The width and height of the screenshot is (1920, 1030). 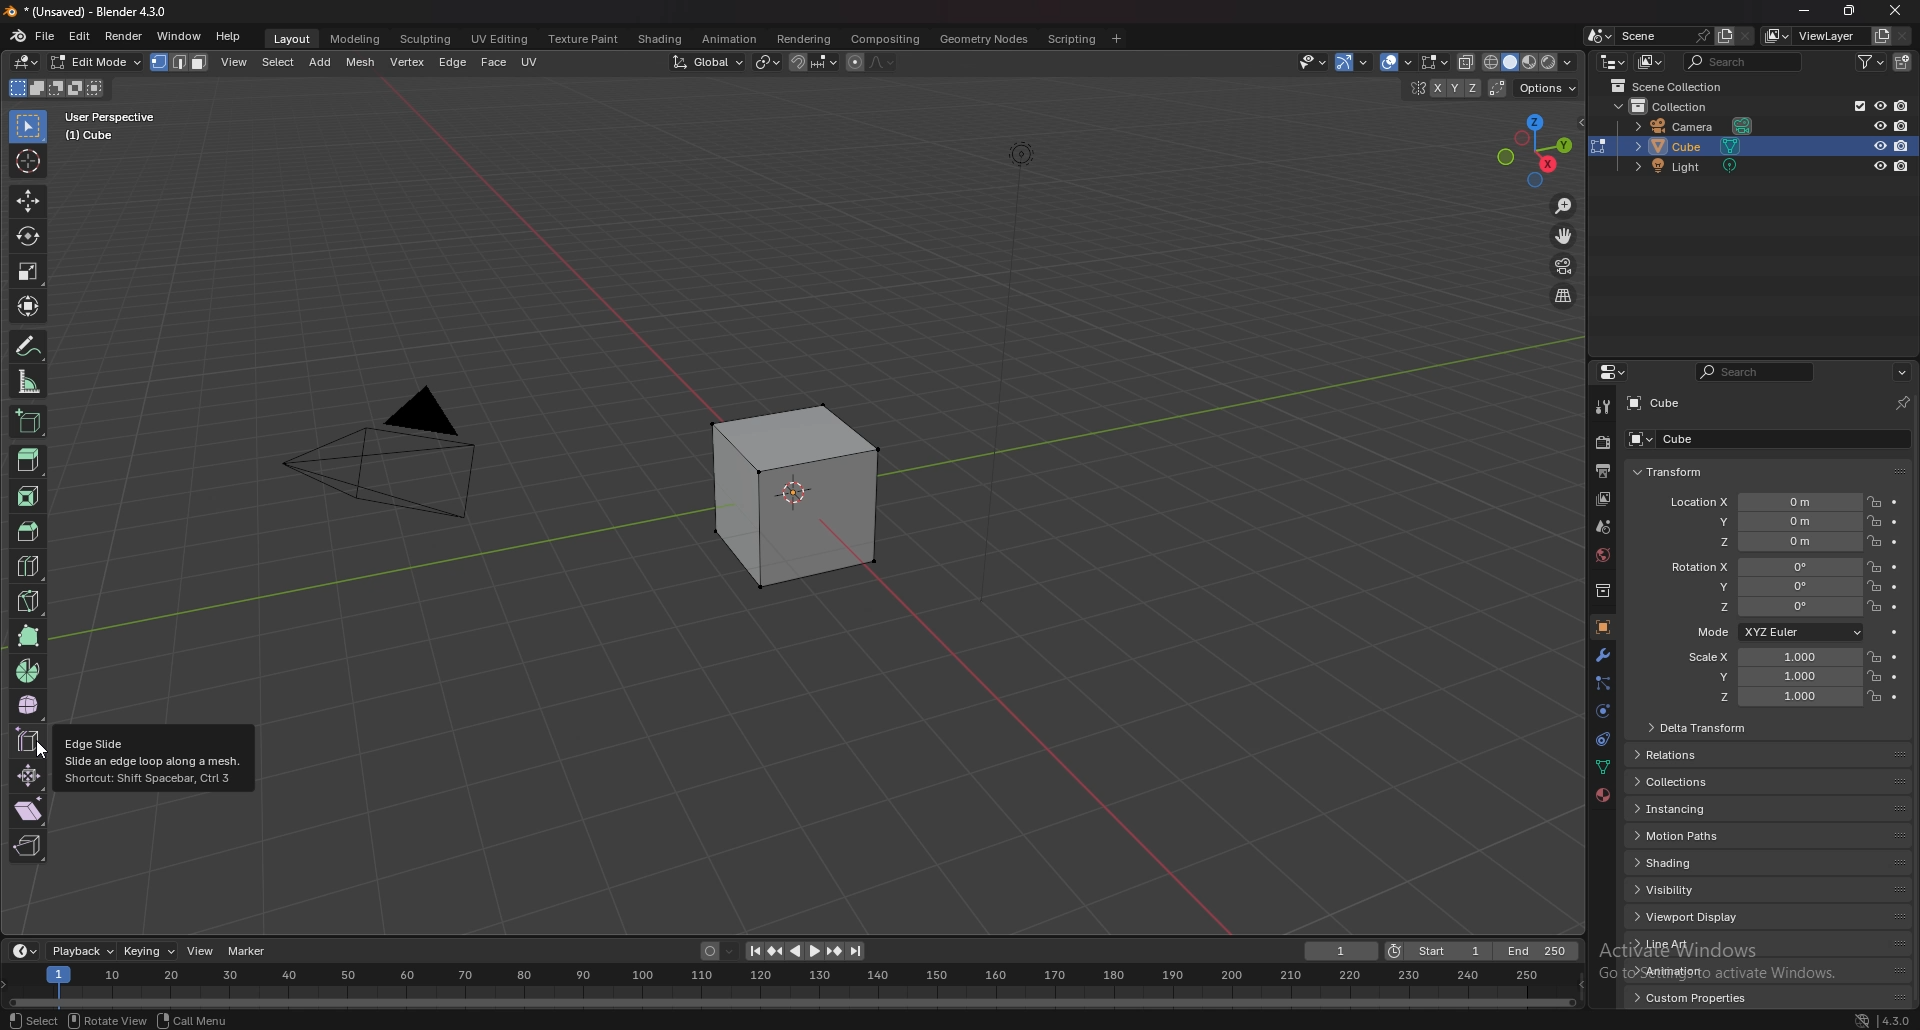 I want to click on animate property, so click(x=1895, y=523).